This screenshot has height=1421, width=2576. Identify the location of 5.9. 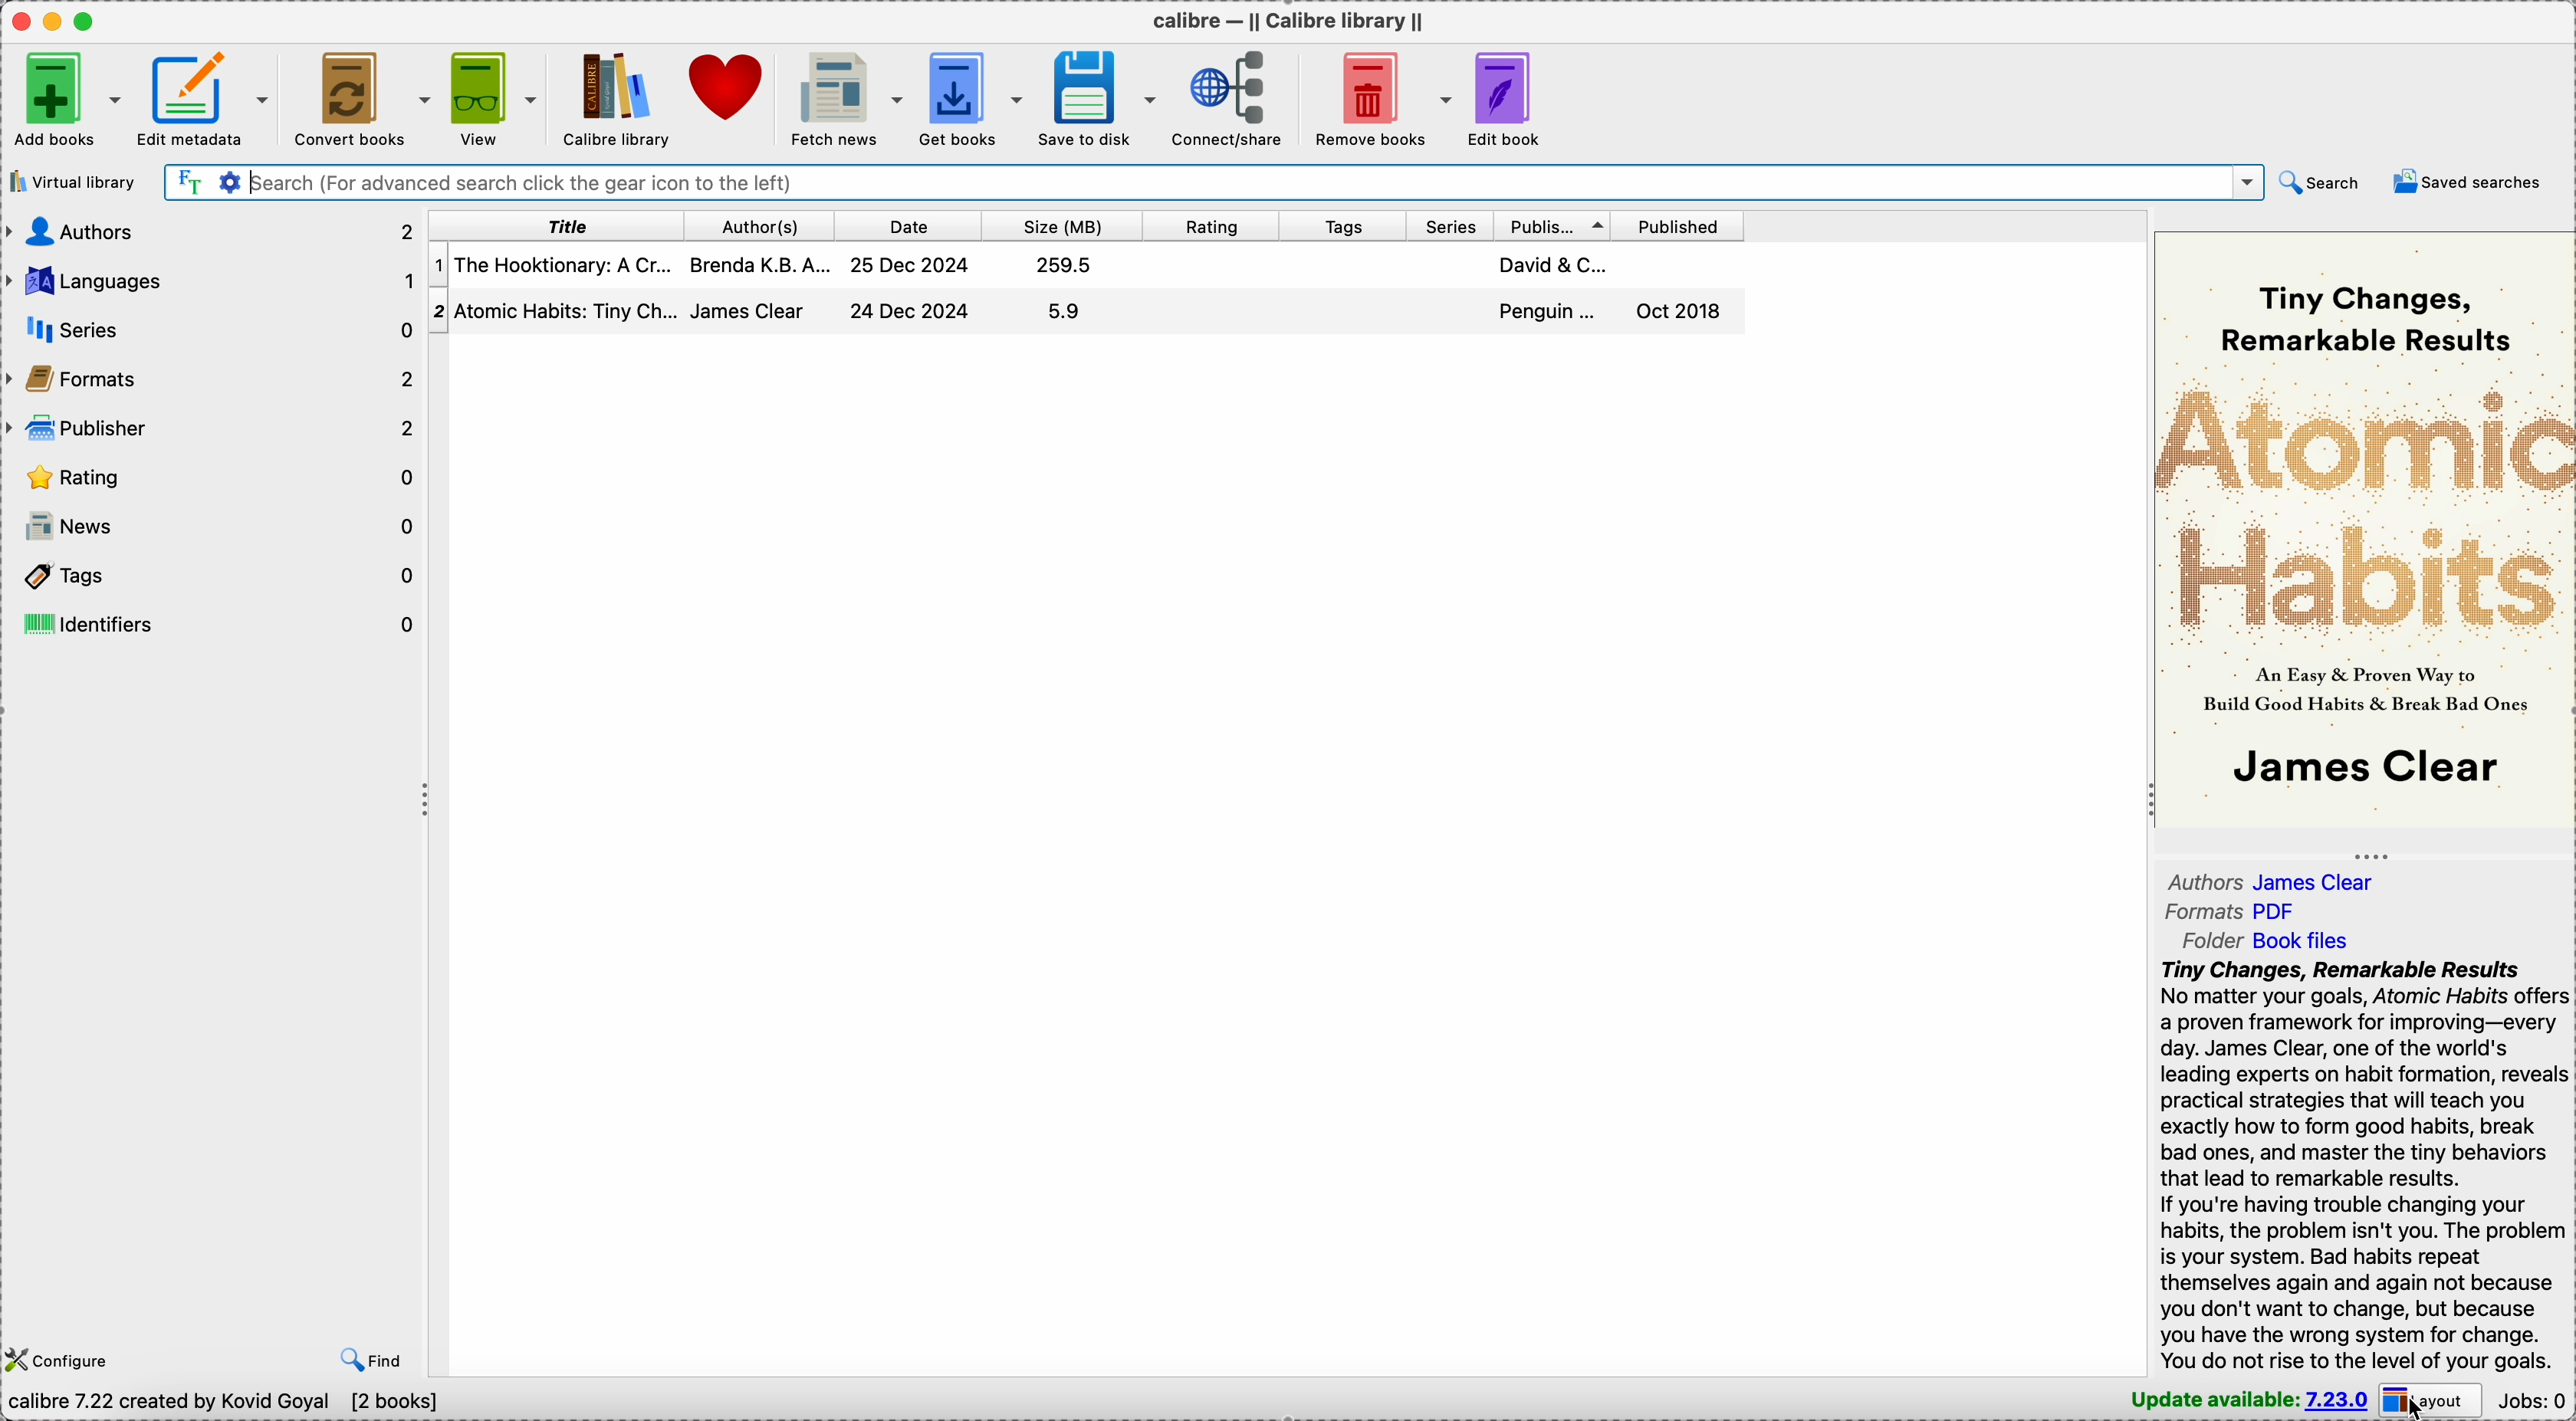
(1065, 311).